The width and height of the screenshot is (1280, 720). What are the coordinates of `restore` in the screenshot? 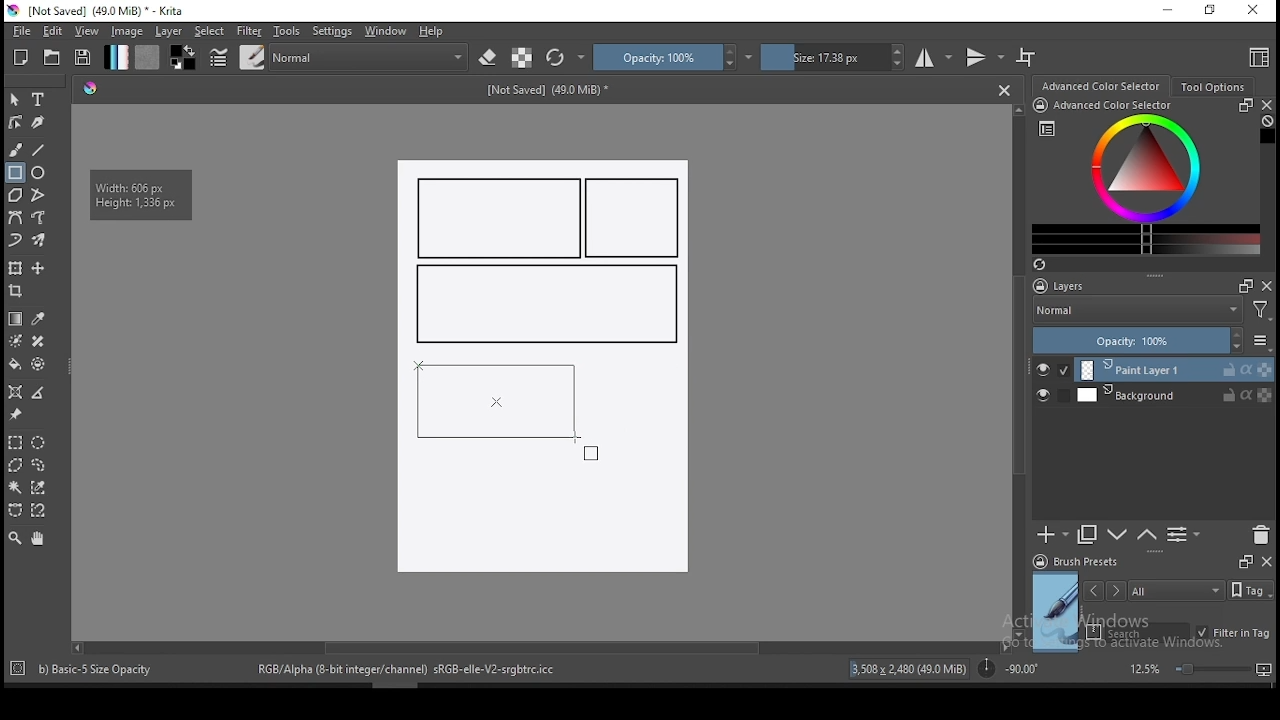 It's located at (1214, 11).